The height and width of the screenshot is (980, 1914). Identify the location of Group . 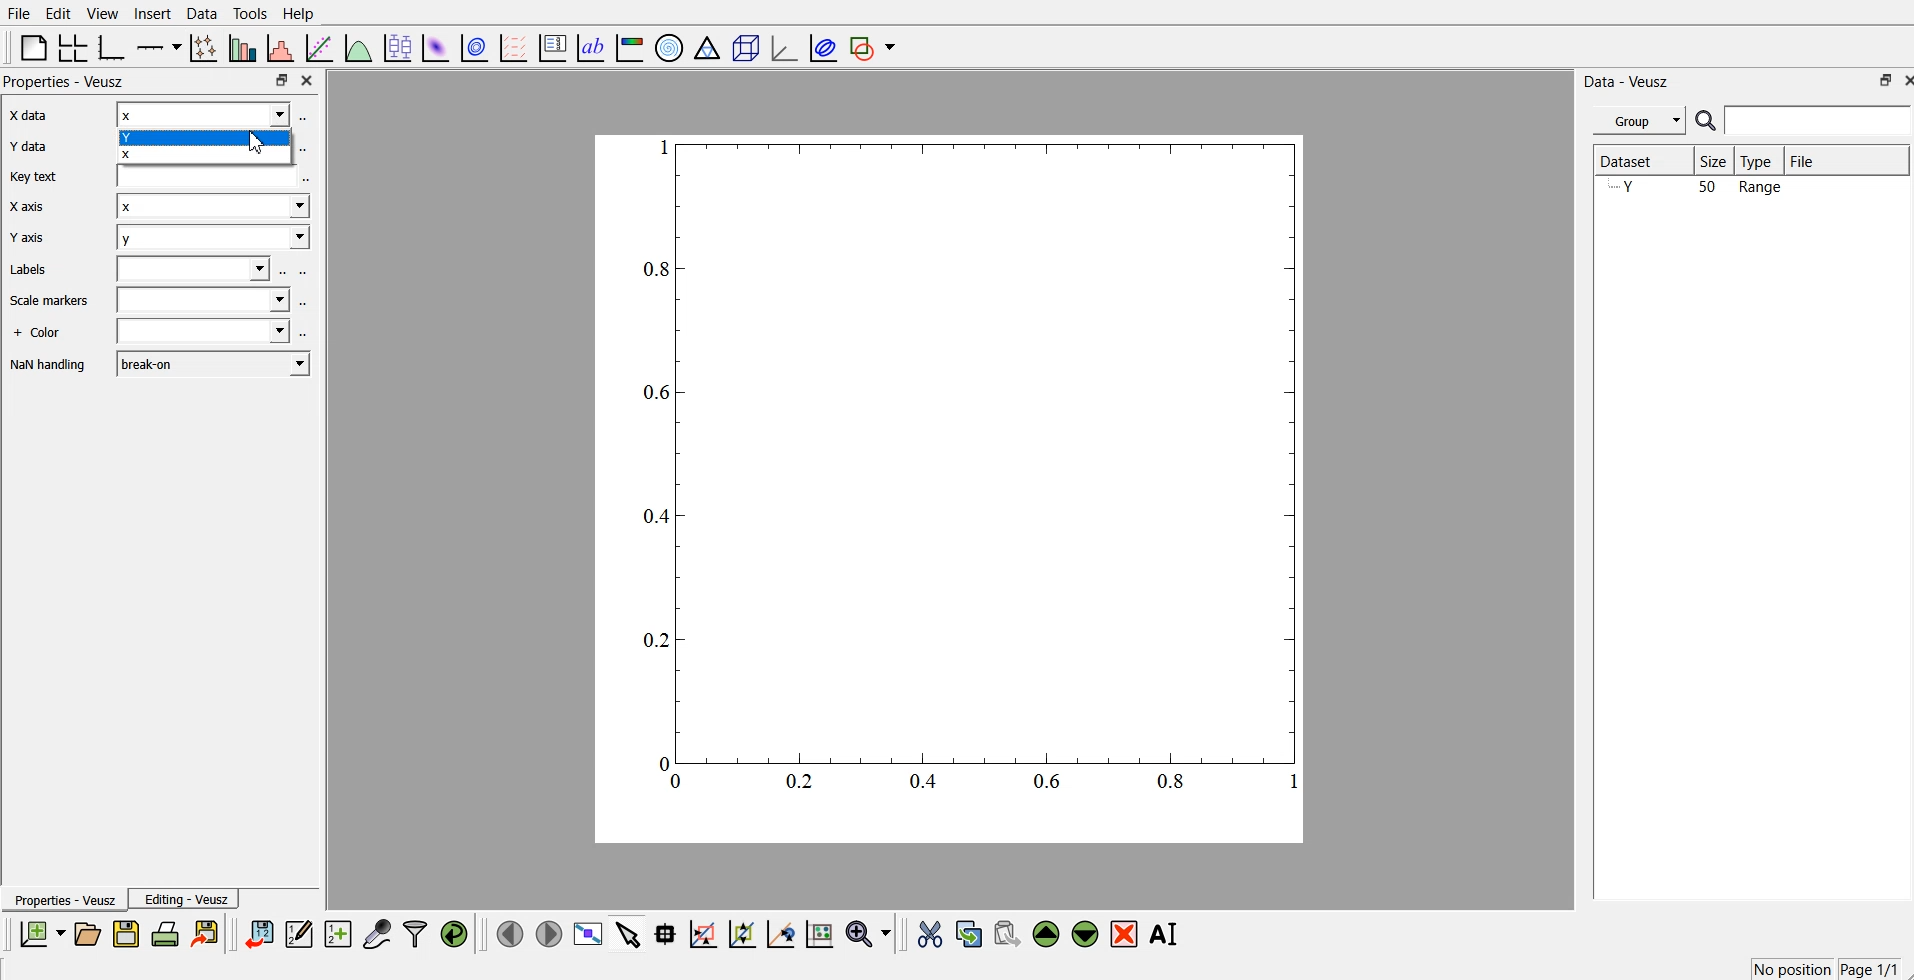
(1641, 120).